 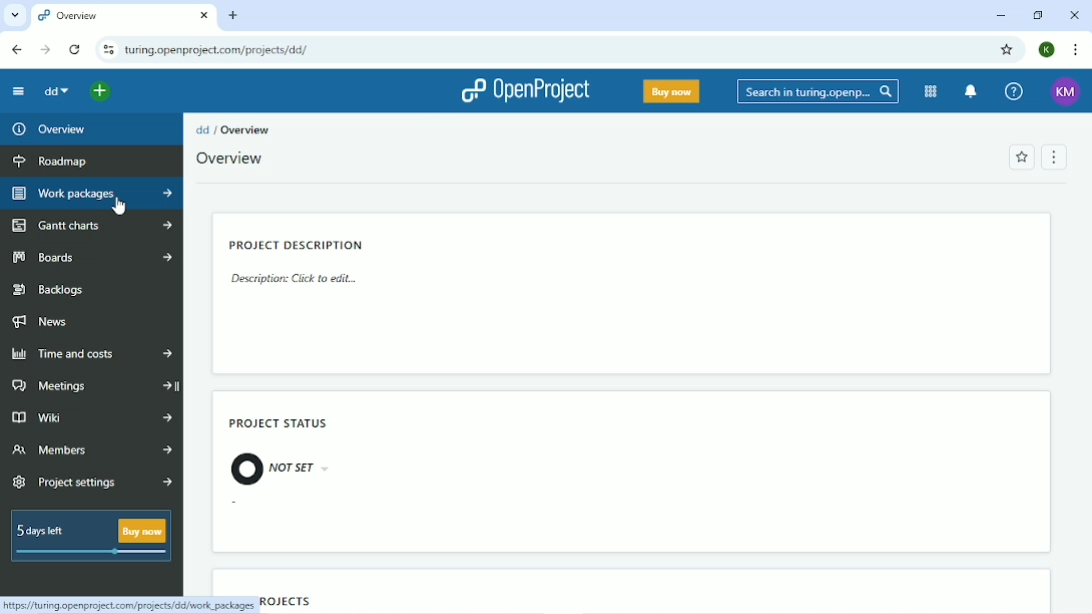 What do you see at coordinates (92, 353) in the screenshot?
I see `Time and costs` at bounding box center [92, 353].